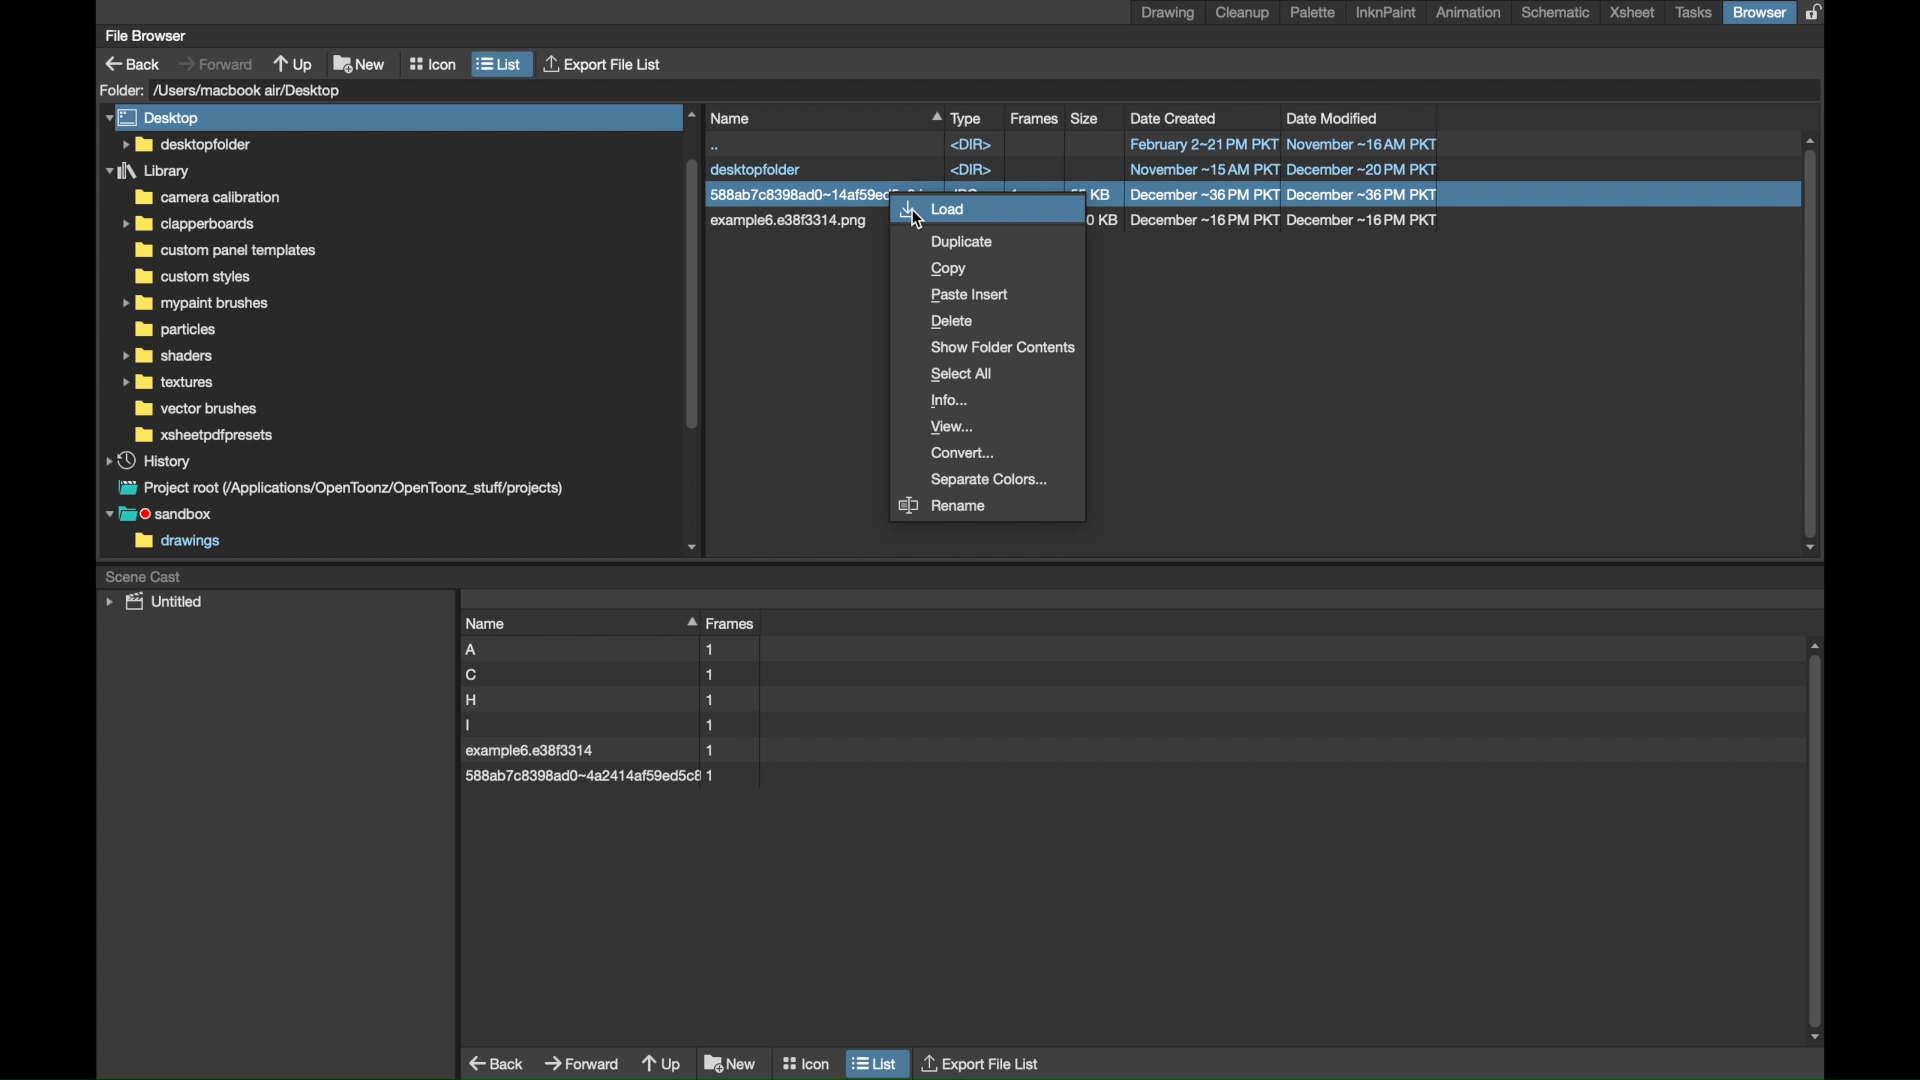 The width and height of the screenshot is (1920, 1080). I want to click on folder location, so click(251, 90).